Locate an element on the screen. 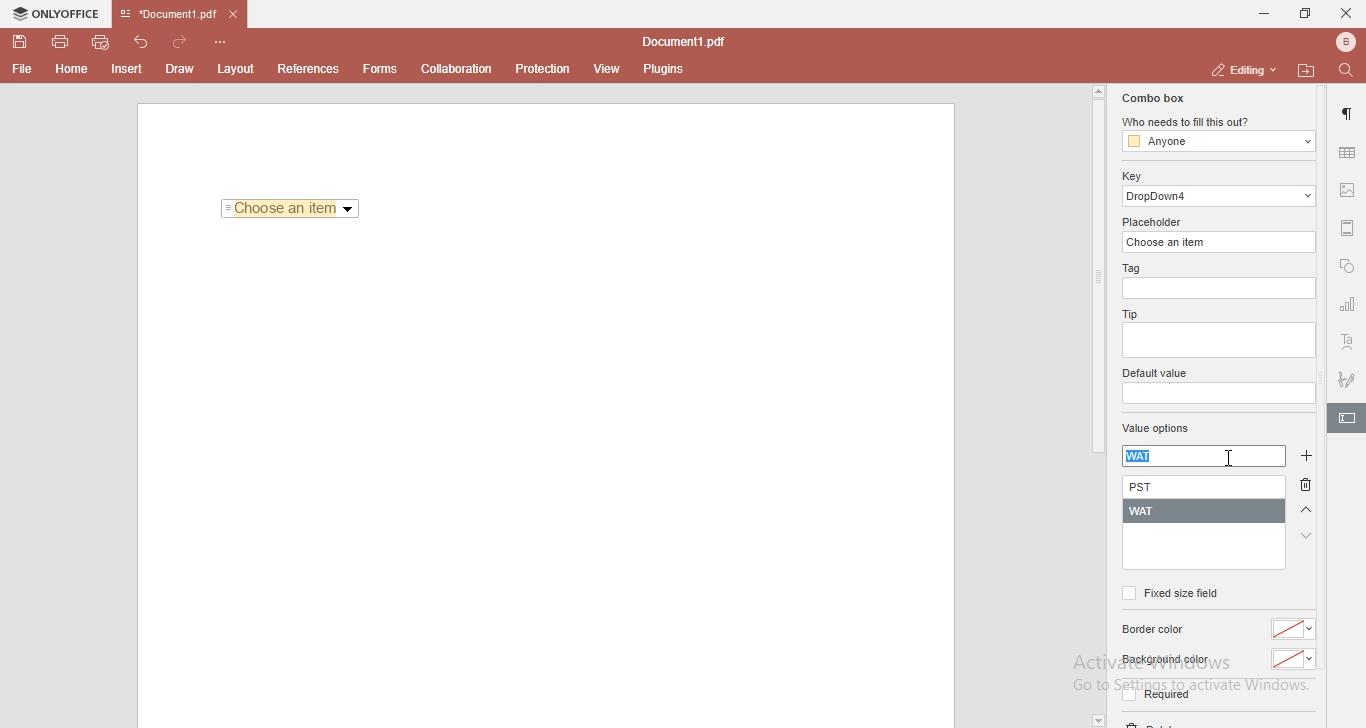 The width and height of the screenshot is (1366, 728). cursor is located at coordinates (1235, 459).